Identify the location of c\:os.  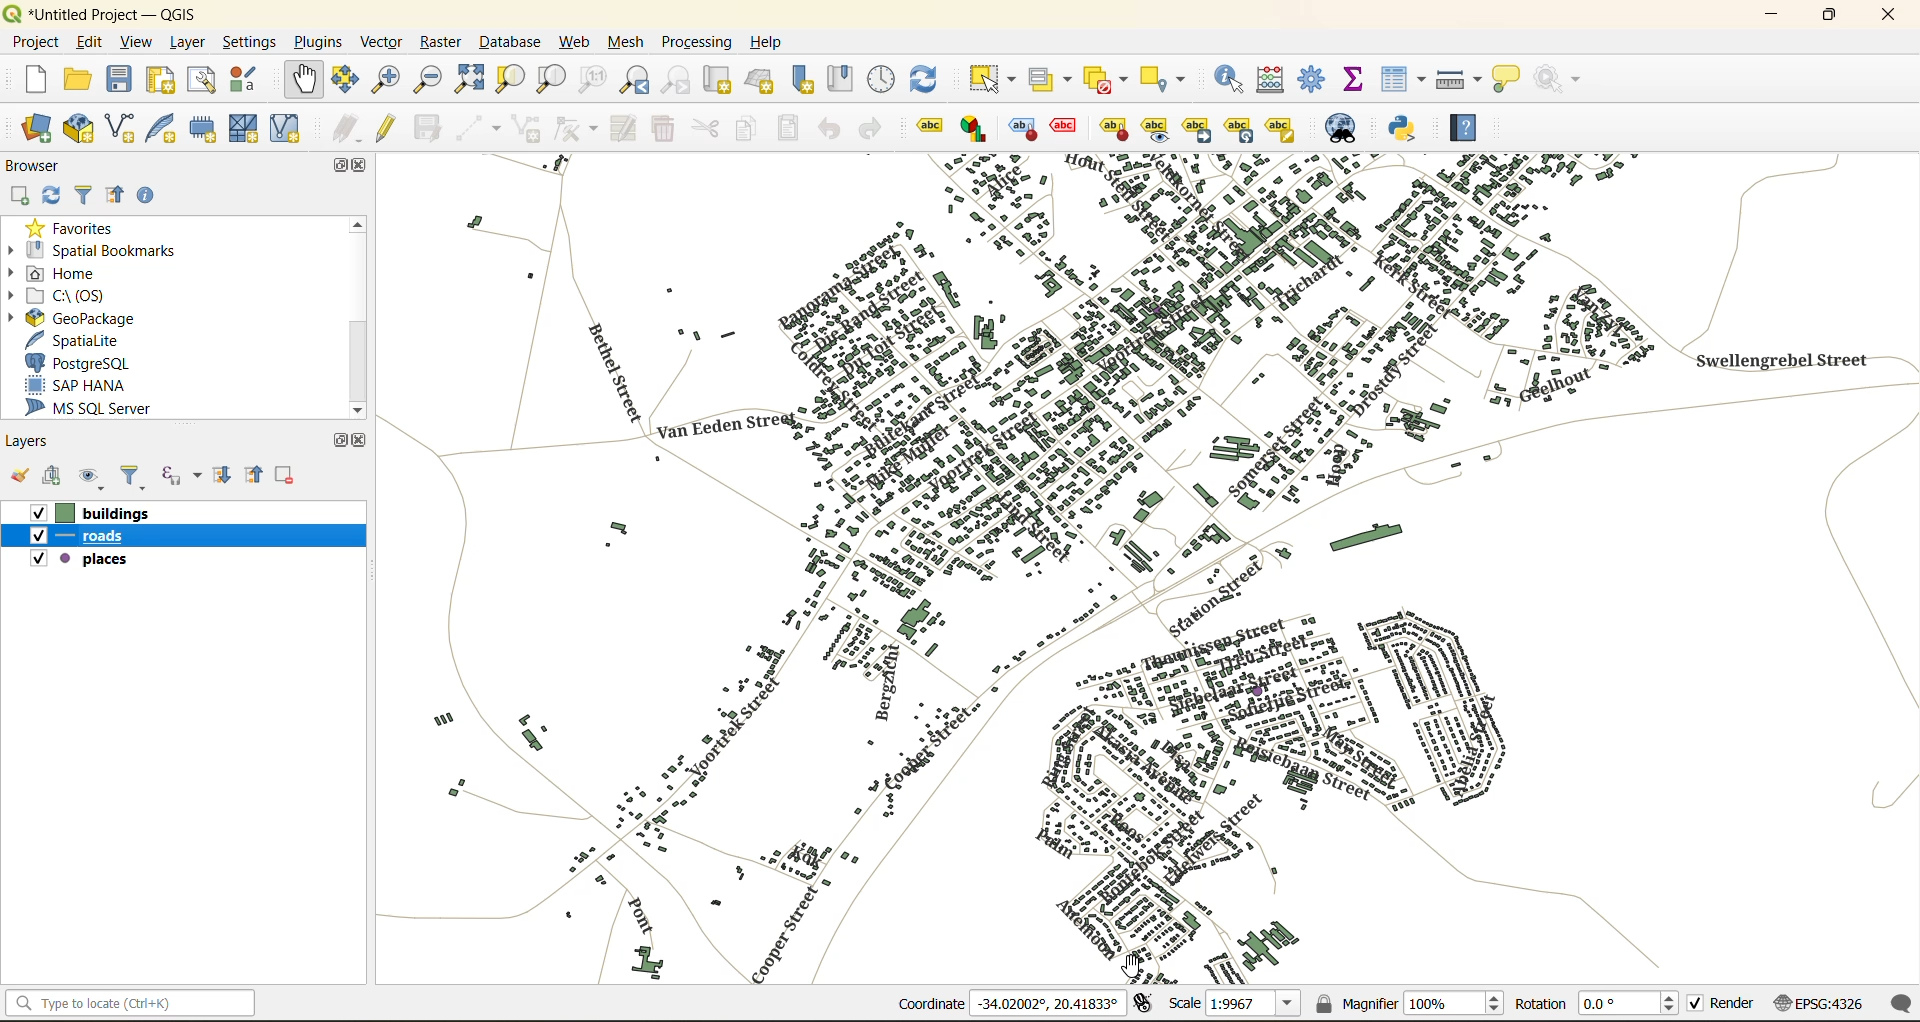
(72, 297).